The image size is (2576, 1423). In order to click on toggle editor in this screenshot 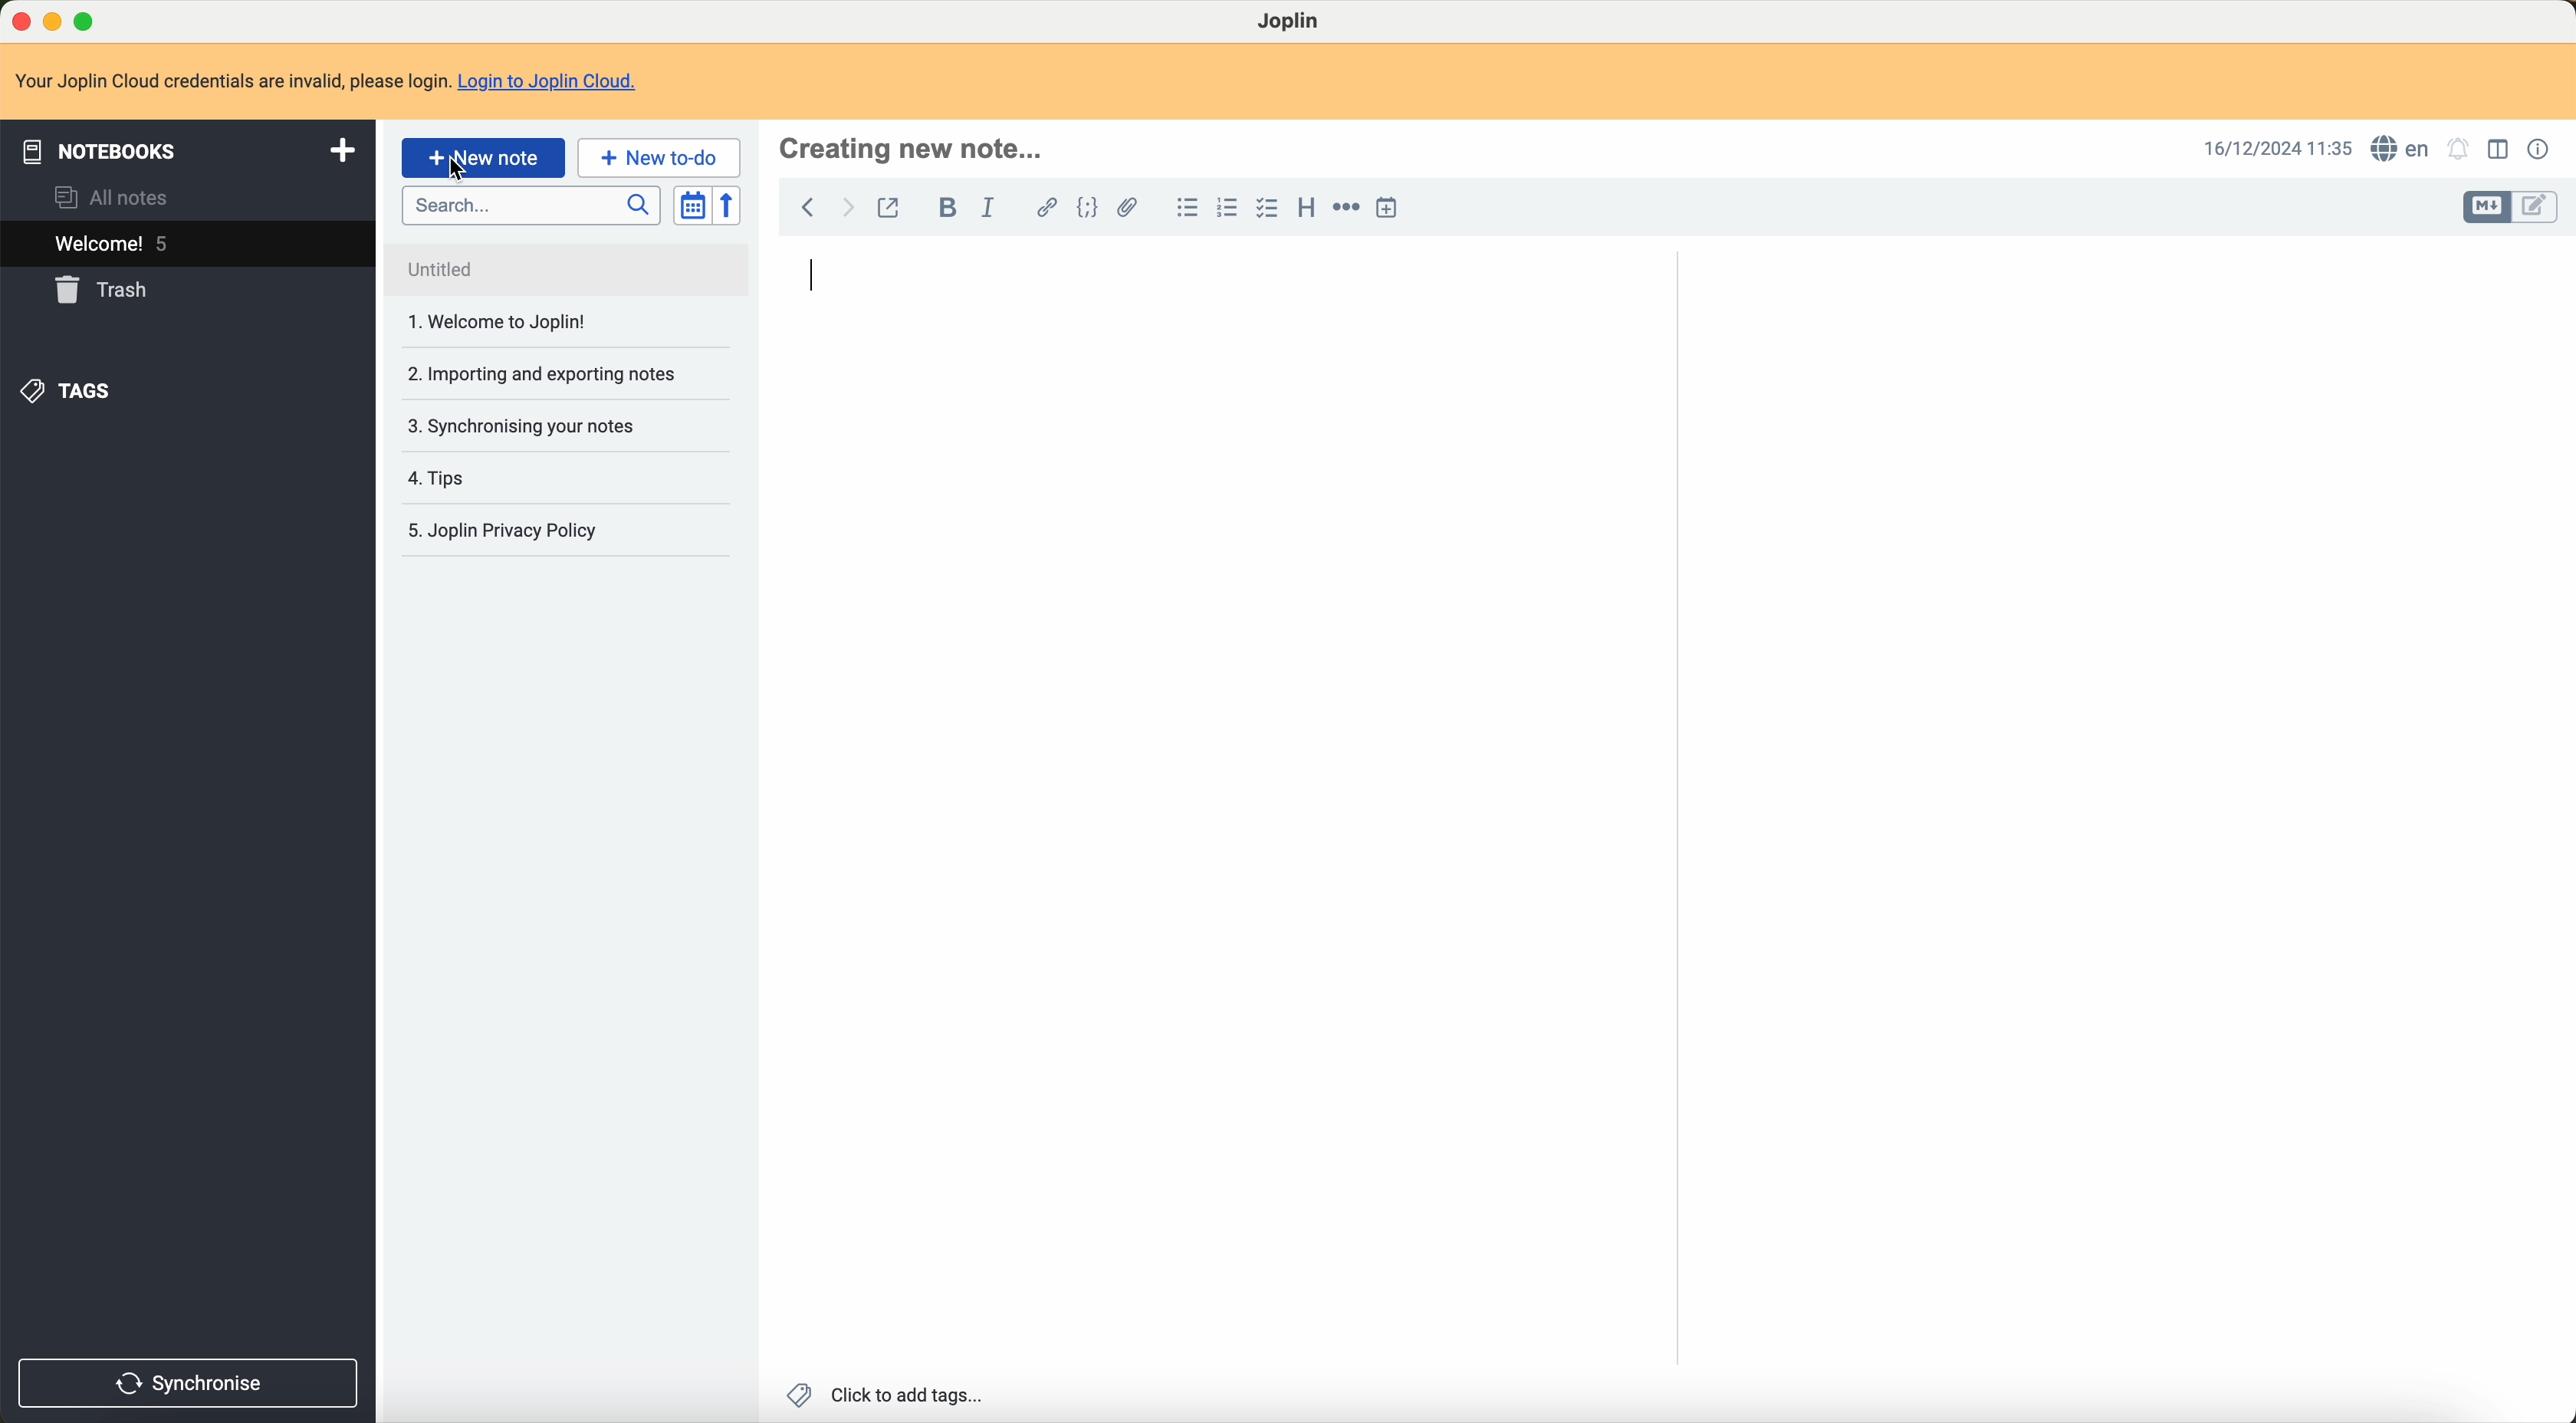, I will do `click(2536, 210)`.